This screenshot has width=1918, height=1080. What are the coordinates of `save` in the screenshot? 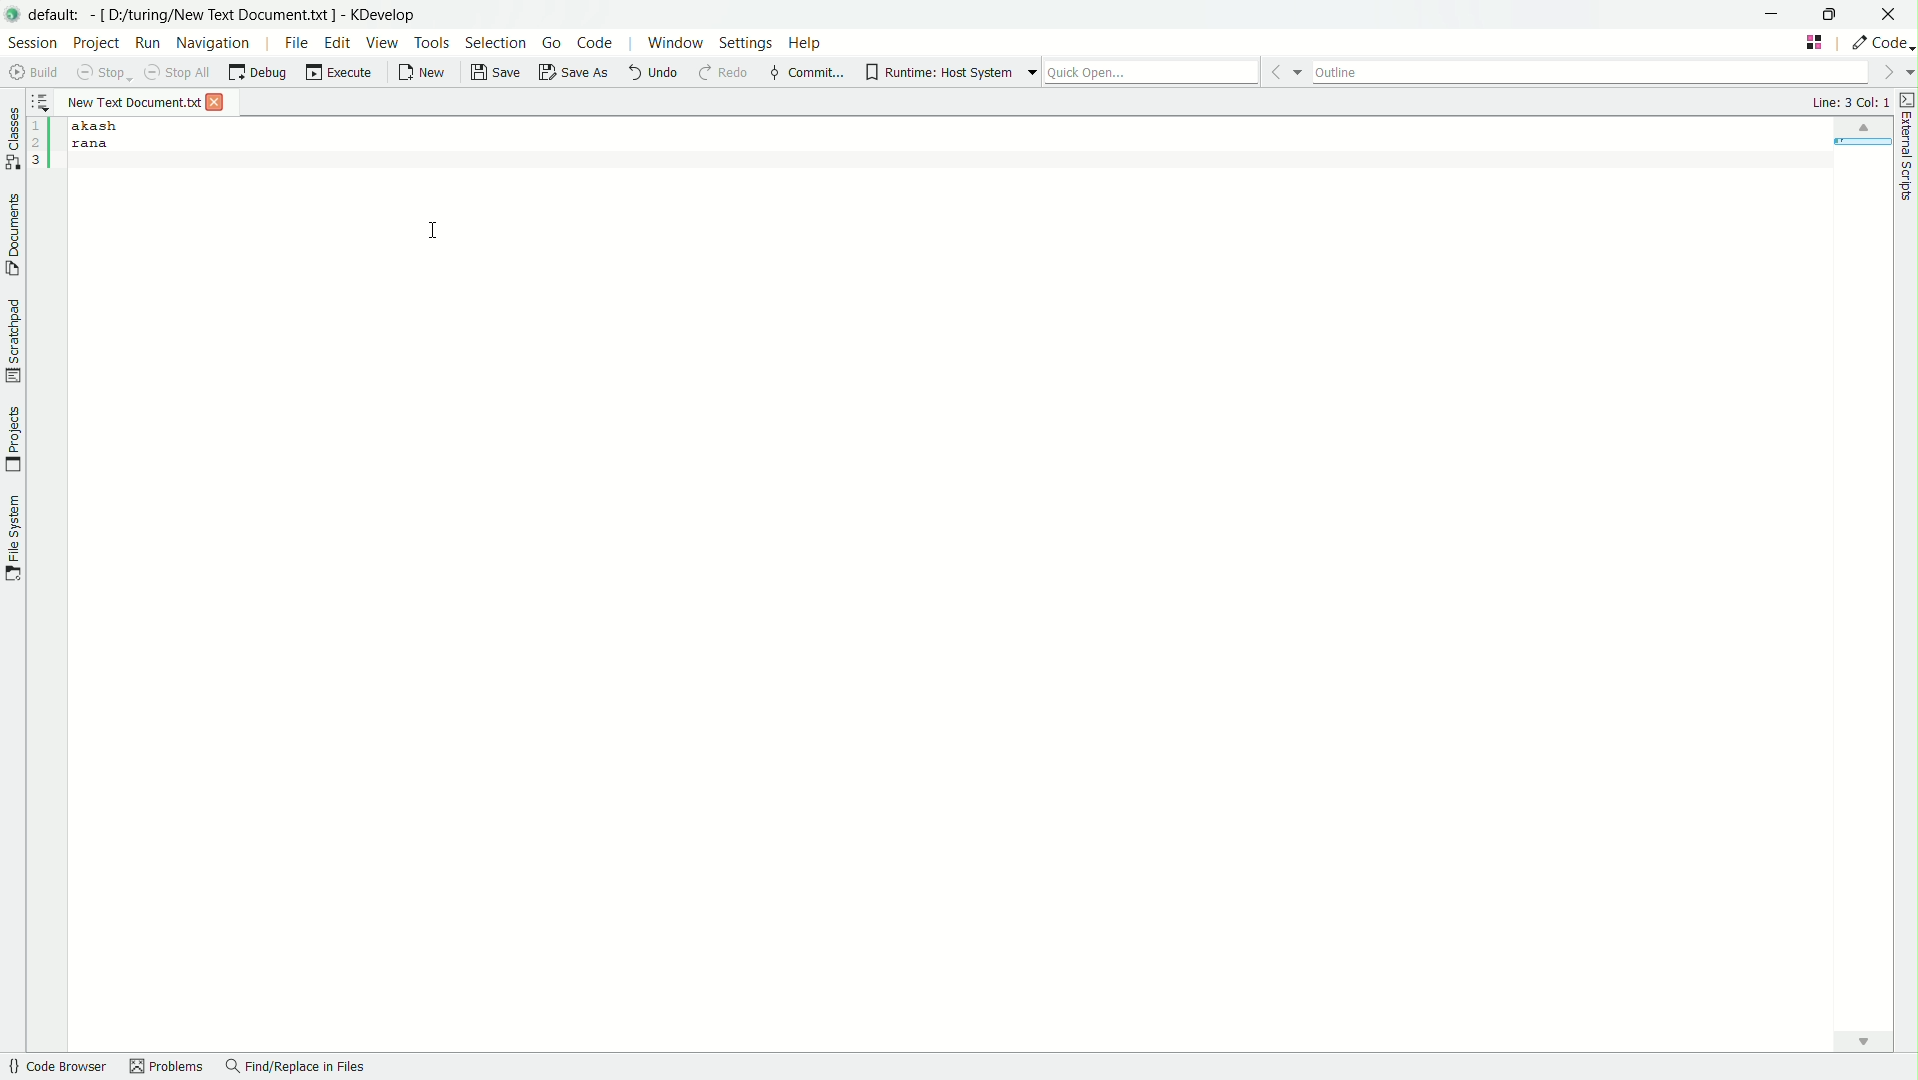 It's located at (494, 73).